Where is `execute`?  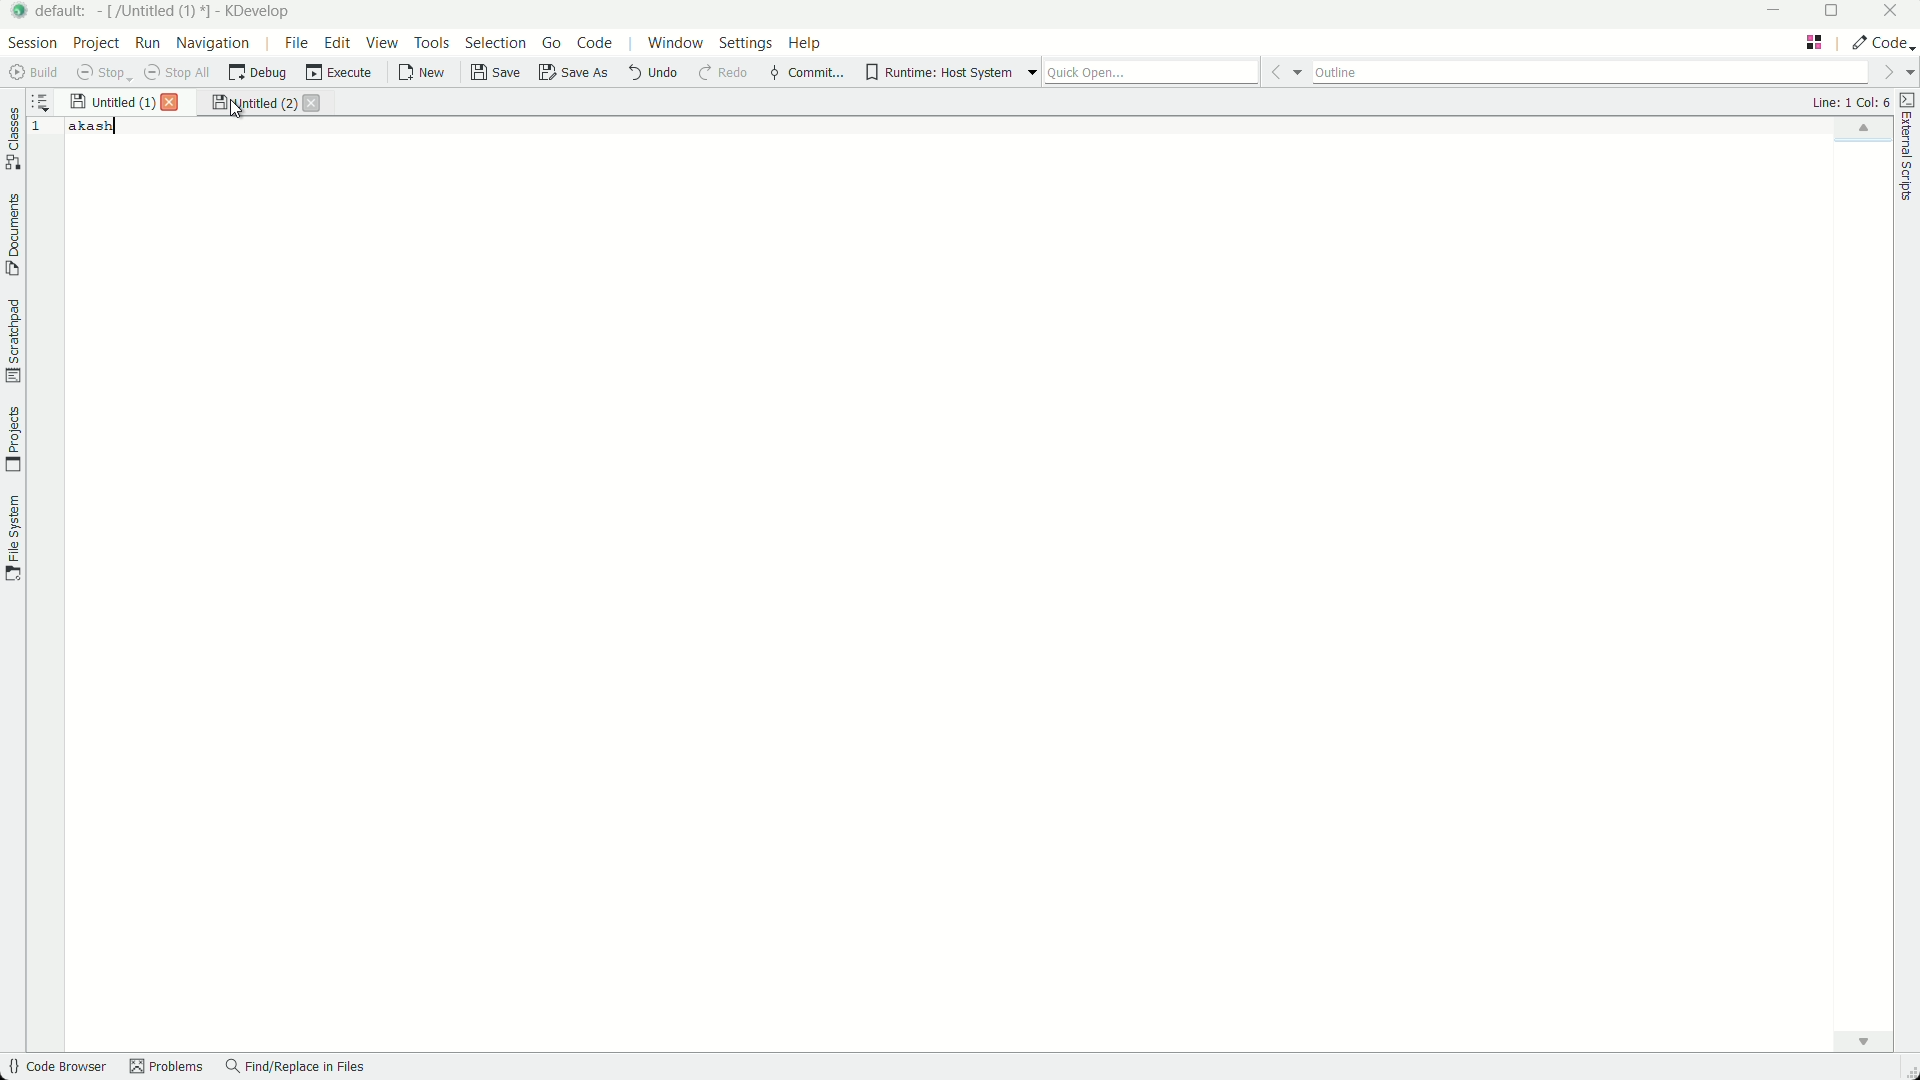 execute is located at coordinates (337, 74).